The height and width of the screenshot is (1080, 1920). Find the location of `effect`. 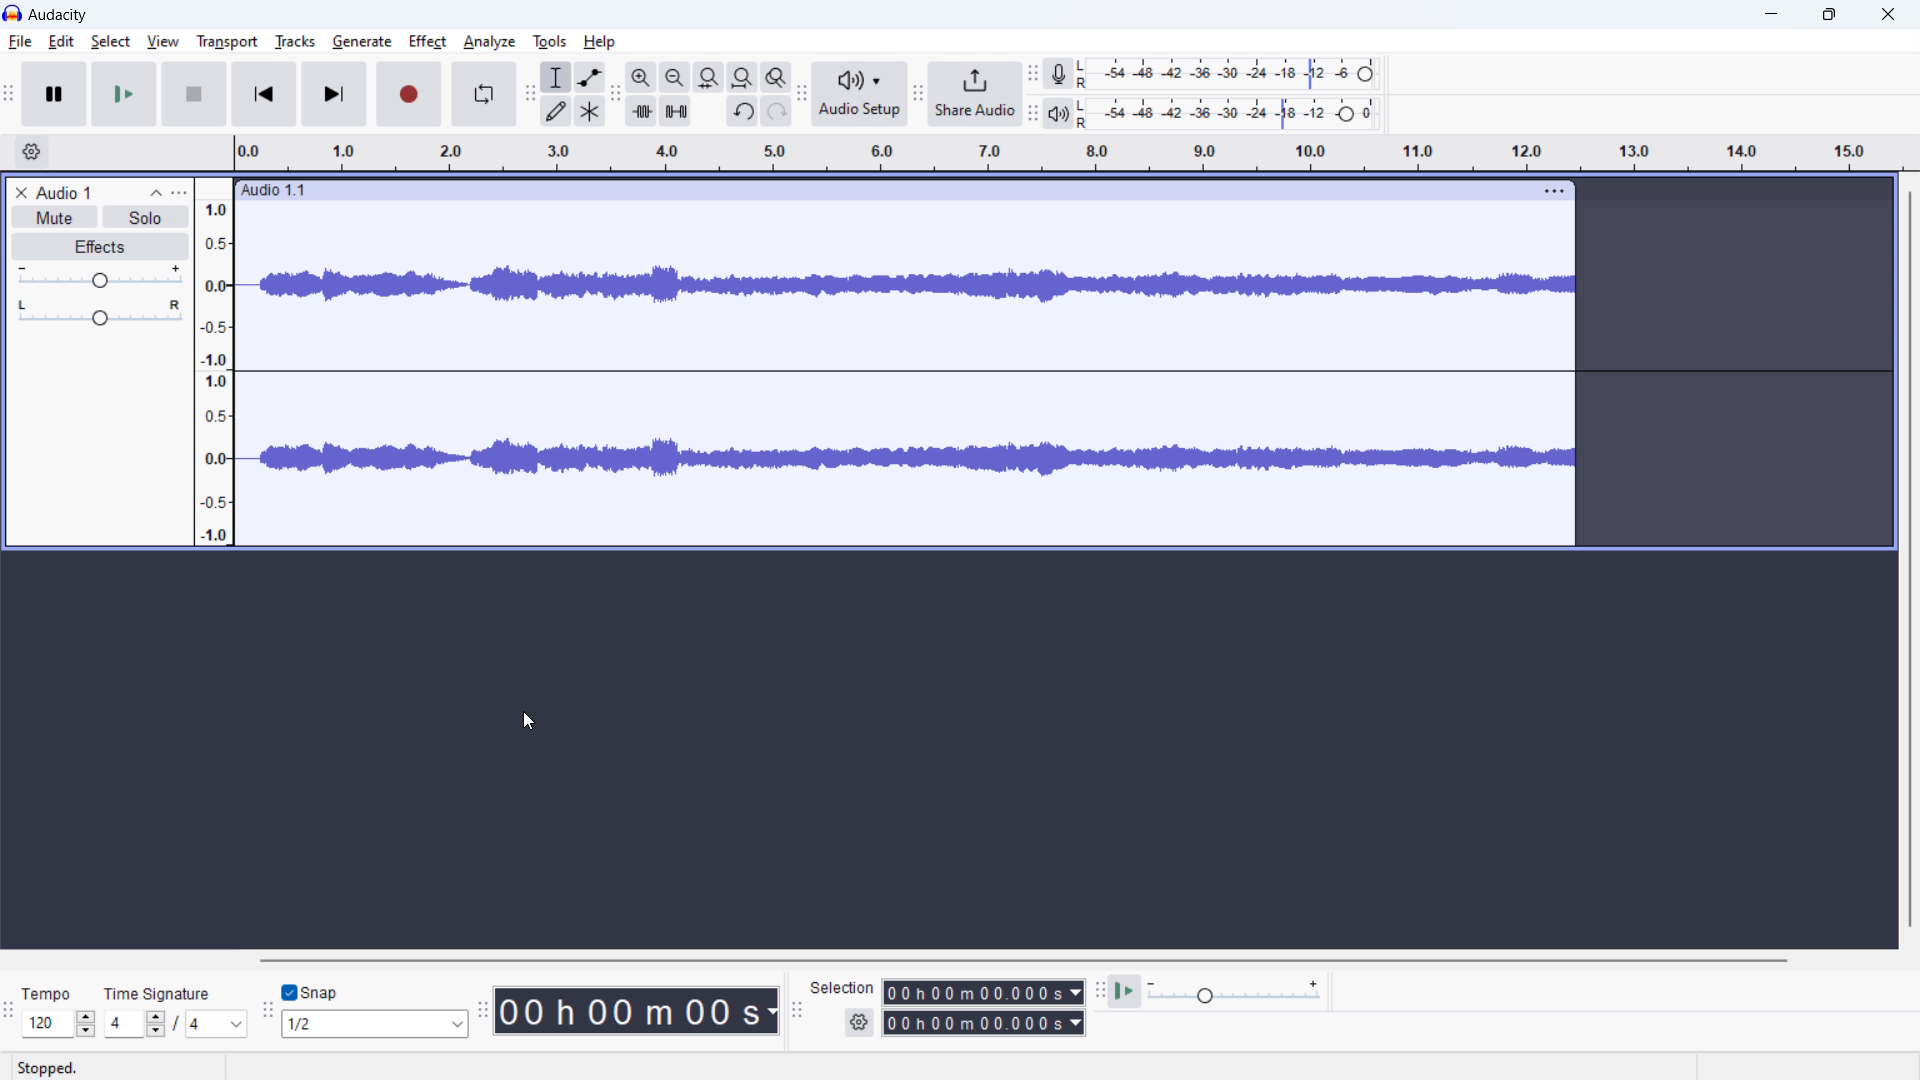

effect is located at coordinates (428, 42).